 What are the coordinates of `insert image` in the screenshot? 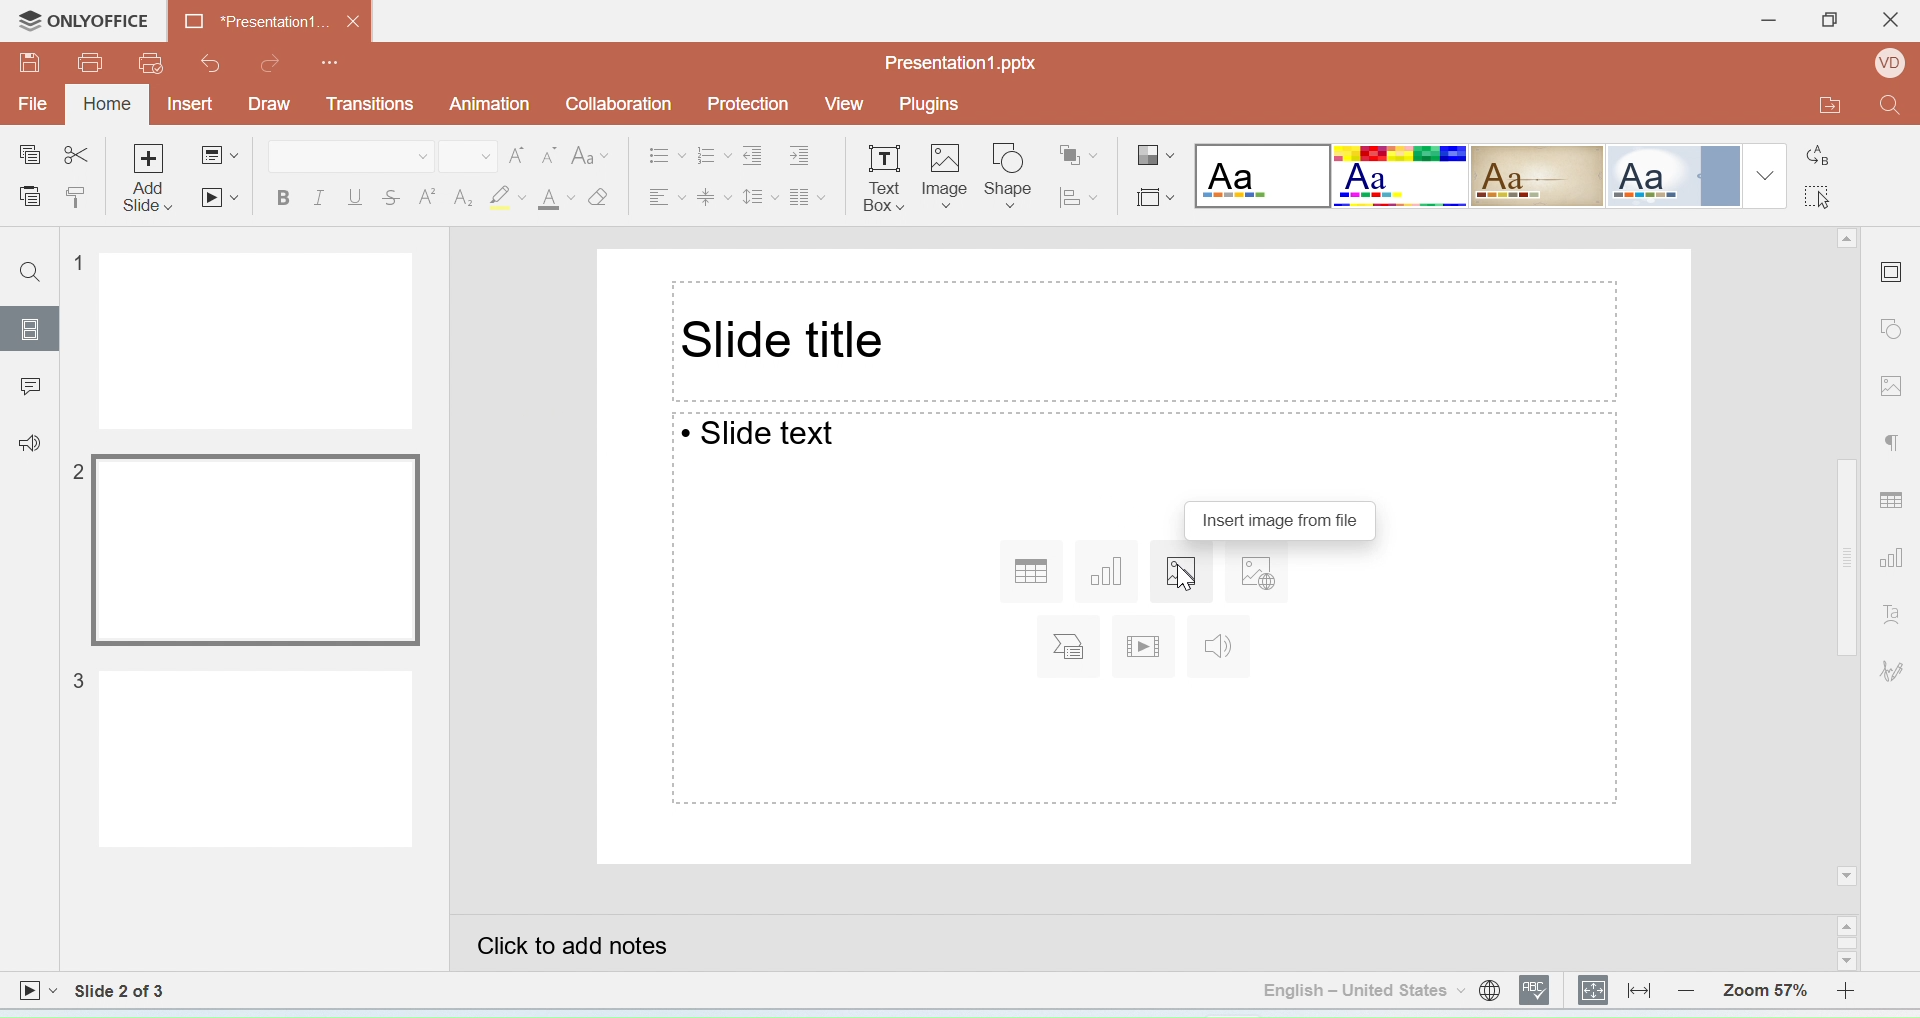 It's located at (1180, 572).